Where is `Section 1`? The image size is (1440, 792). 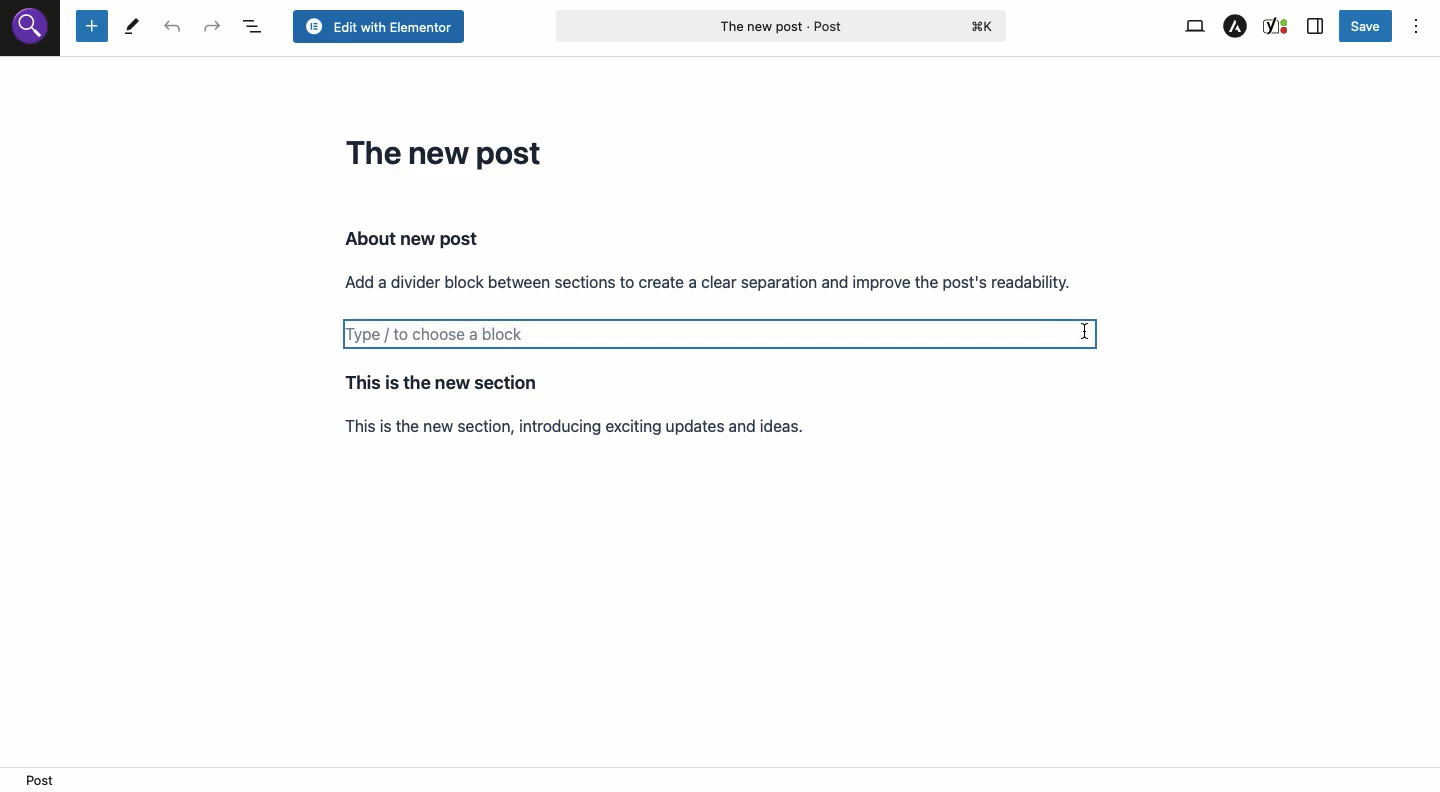 Section 1 is located at coordinates (709, 259).